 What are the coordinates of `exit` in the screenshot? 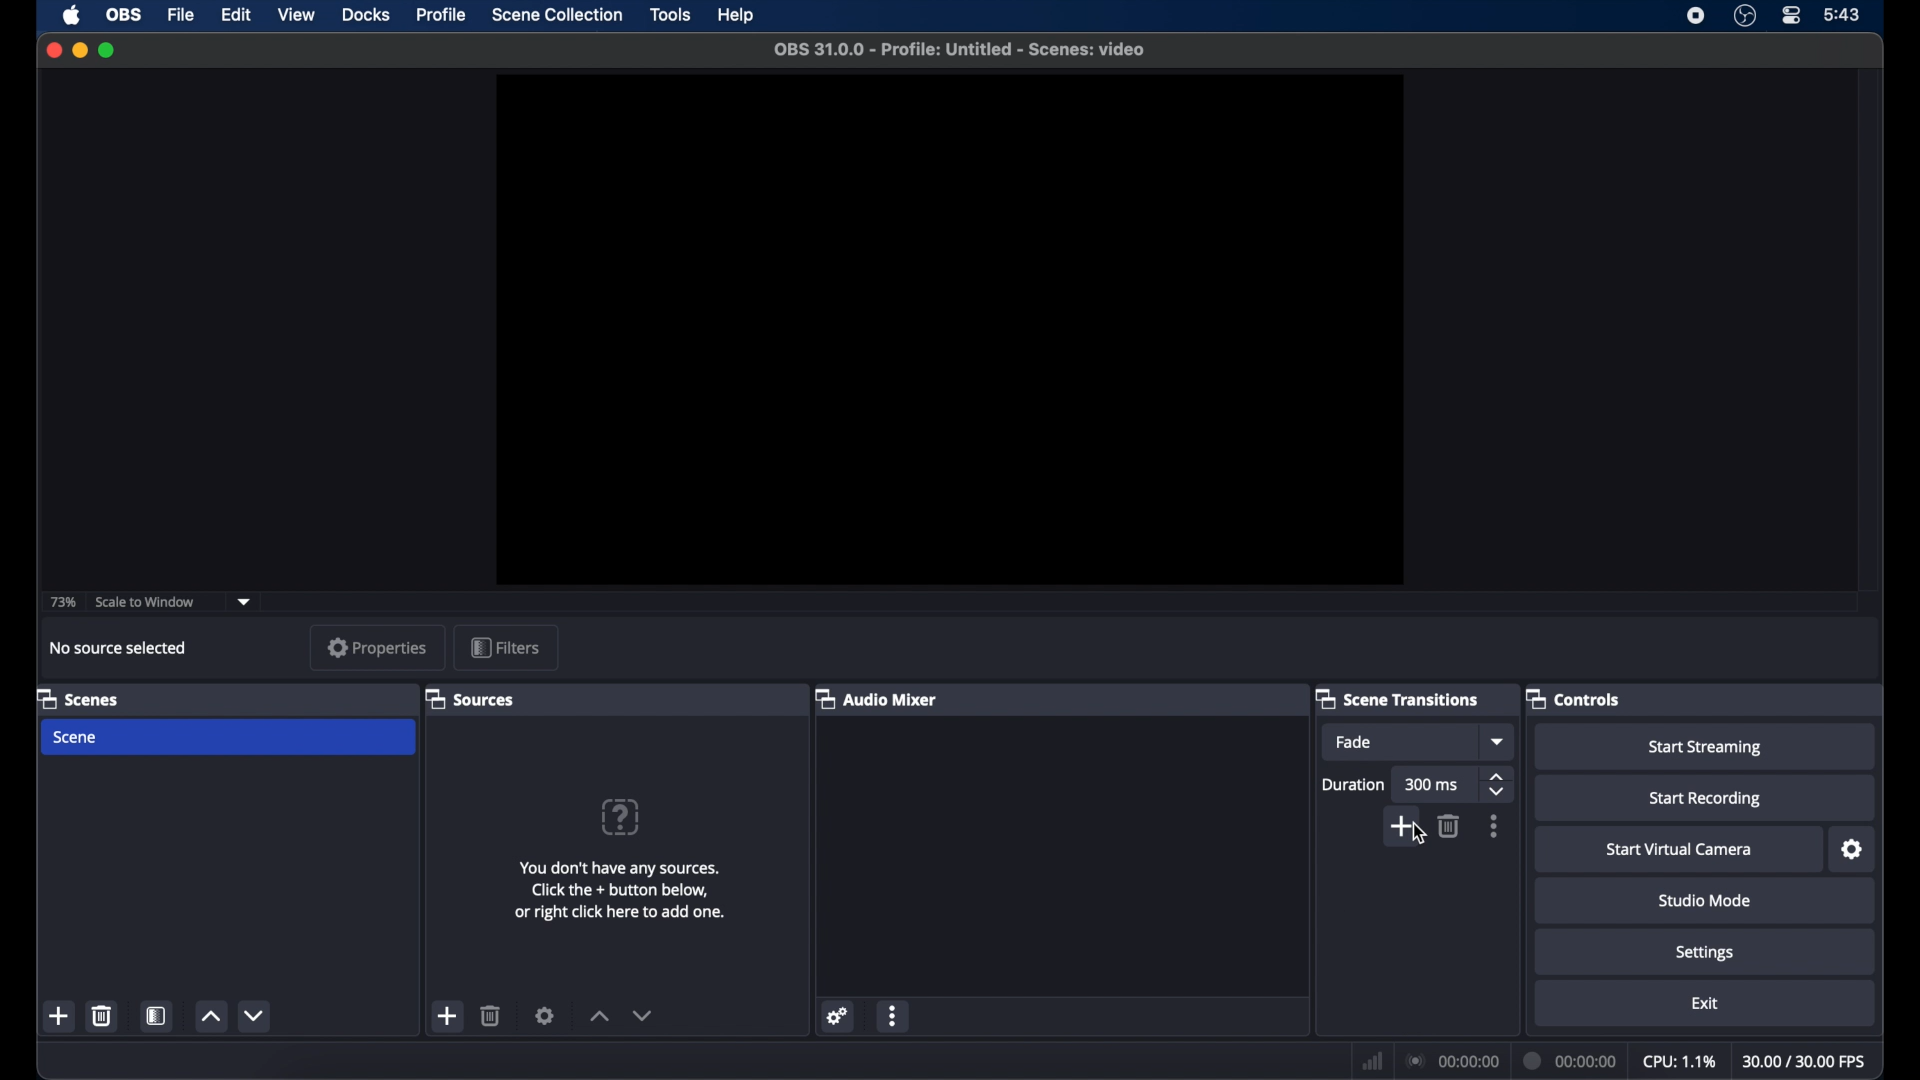 It's located at (1708, 1003).